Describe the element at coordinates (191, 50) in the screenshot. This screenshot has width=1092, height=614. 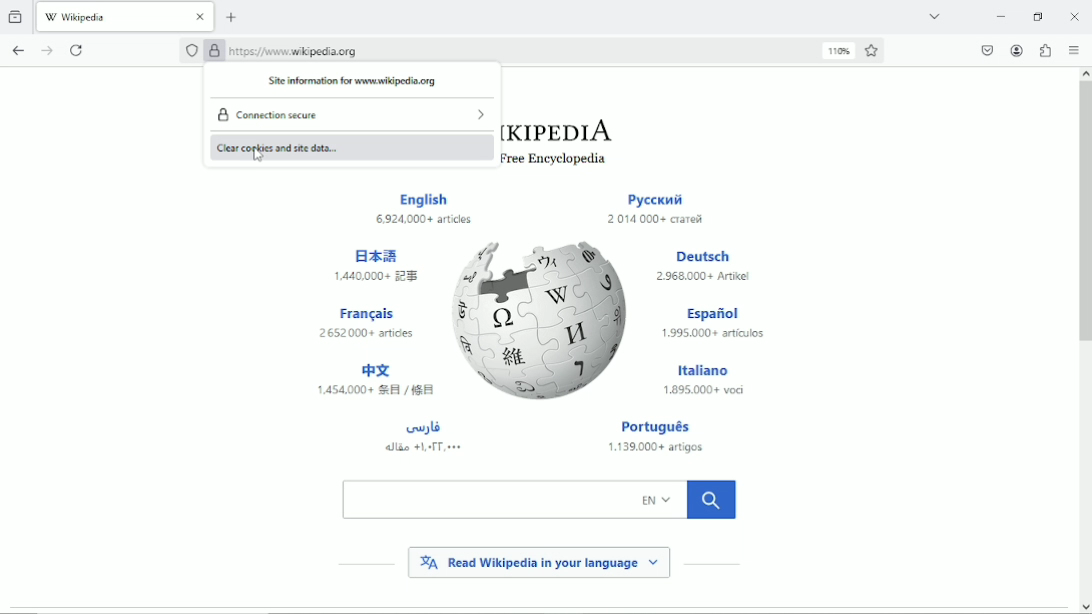
I see `no trackers known to firefox were detected on this page` at that location.